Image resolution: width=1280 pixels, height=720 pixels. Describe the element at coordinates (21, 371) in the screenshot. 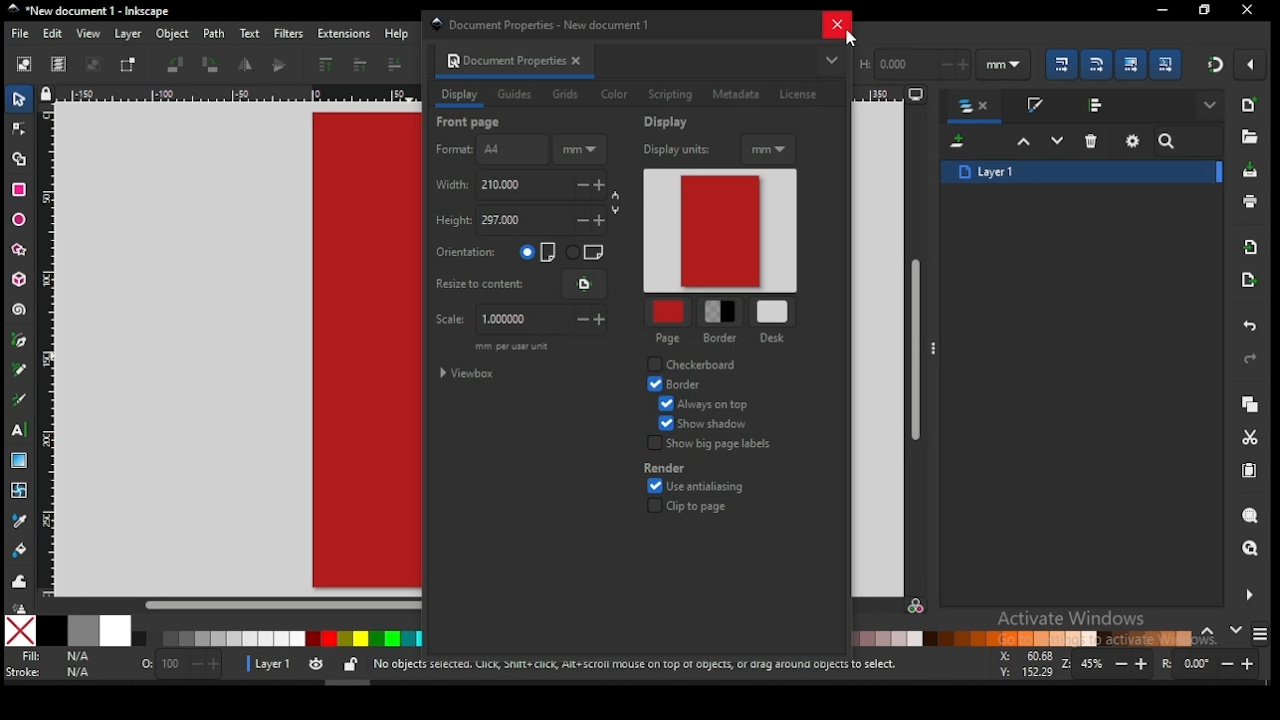

I see `pencil tool` at that location.